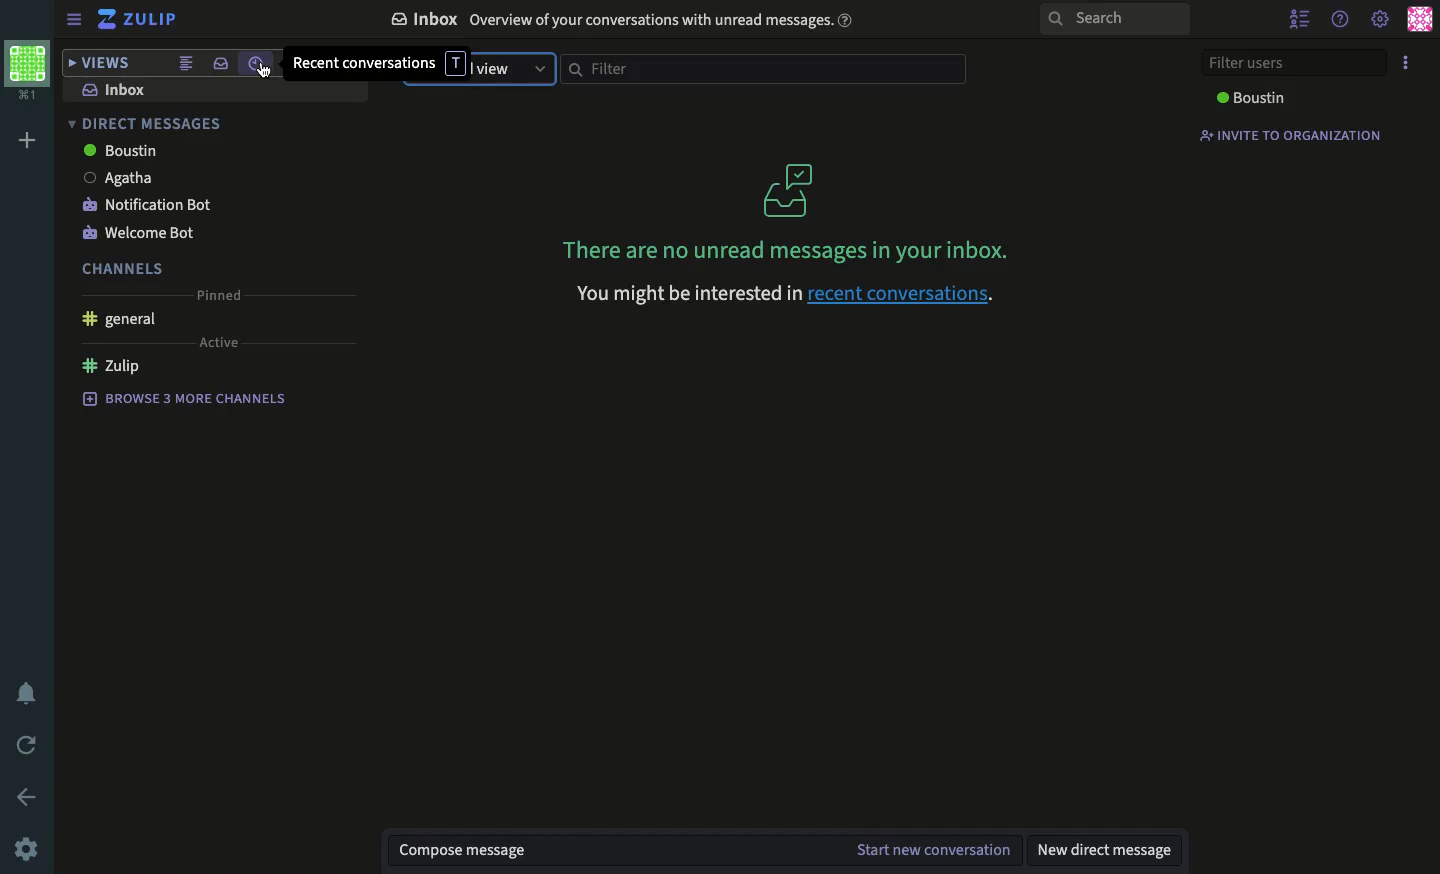  What do you see at coordinates (785, 206) in the screenshot?
I see `There are no unread messages in your inbox.` at bounding box center [785, 206].